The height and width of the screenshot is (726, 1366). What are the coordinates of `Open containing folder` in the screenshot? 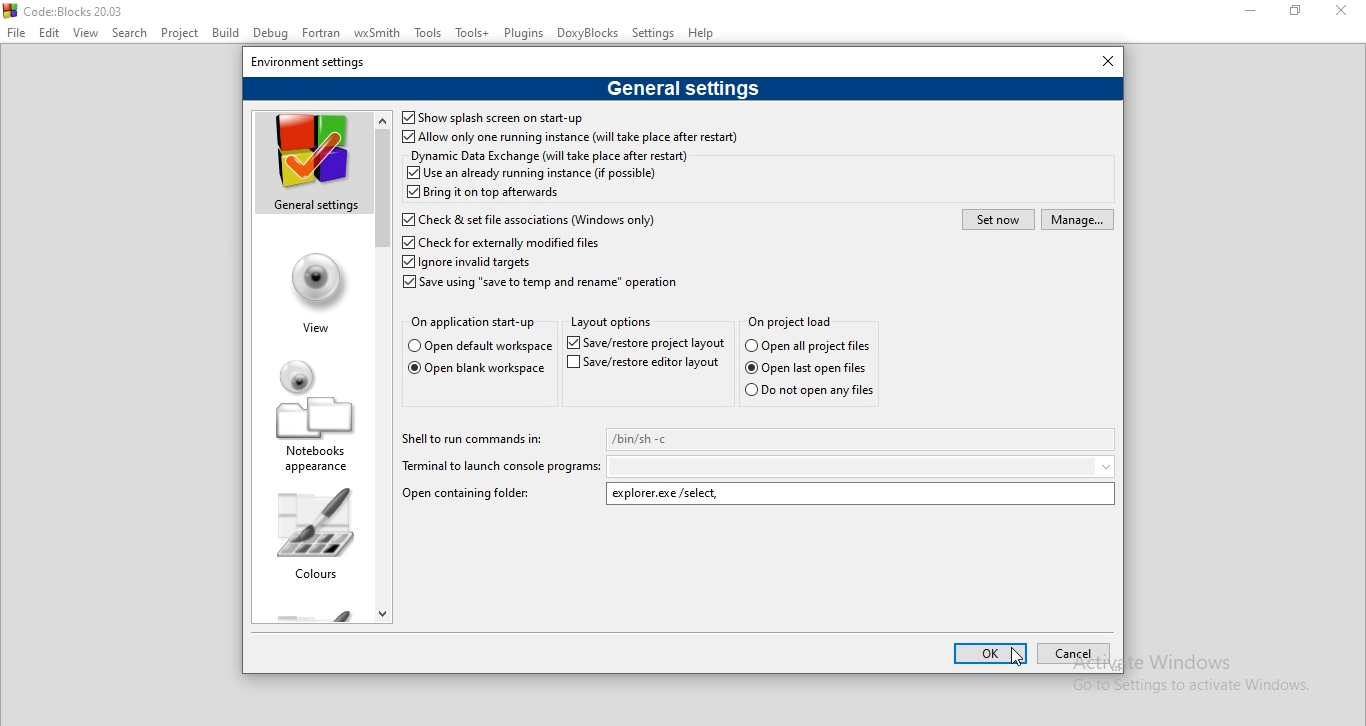 It's located at (466, 492).